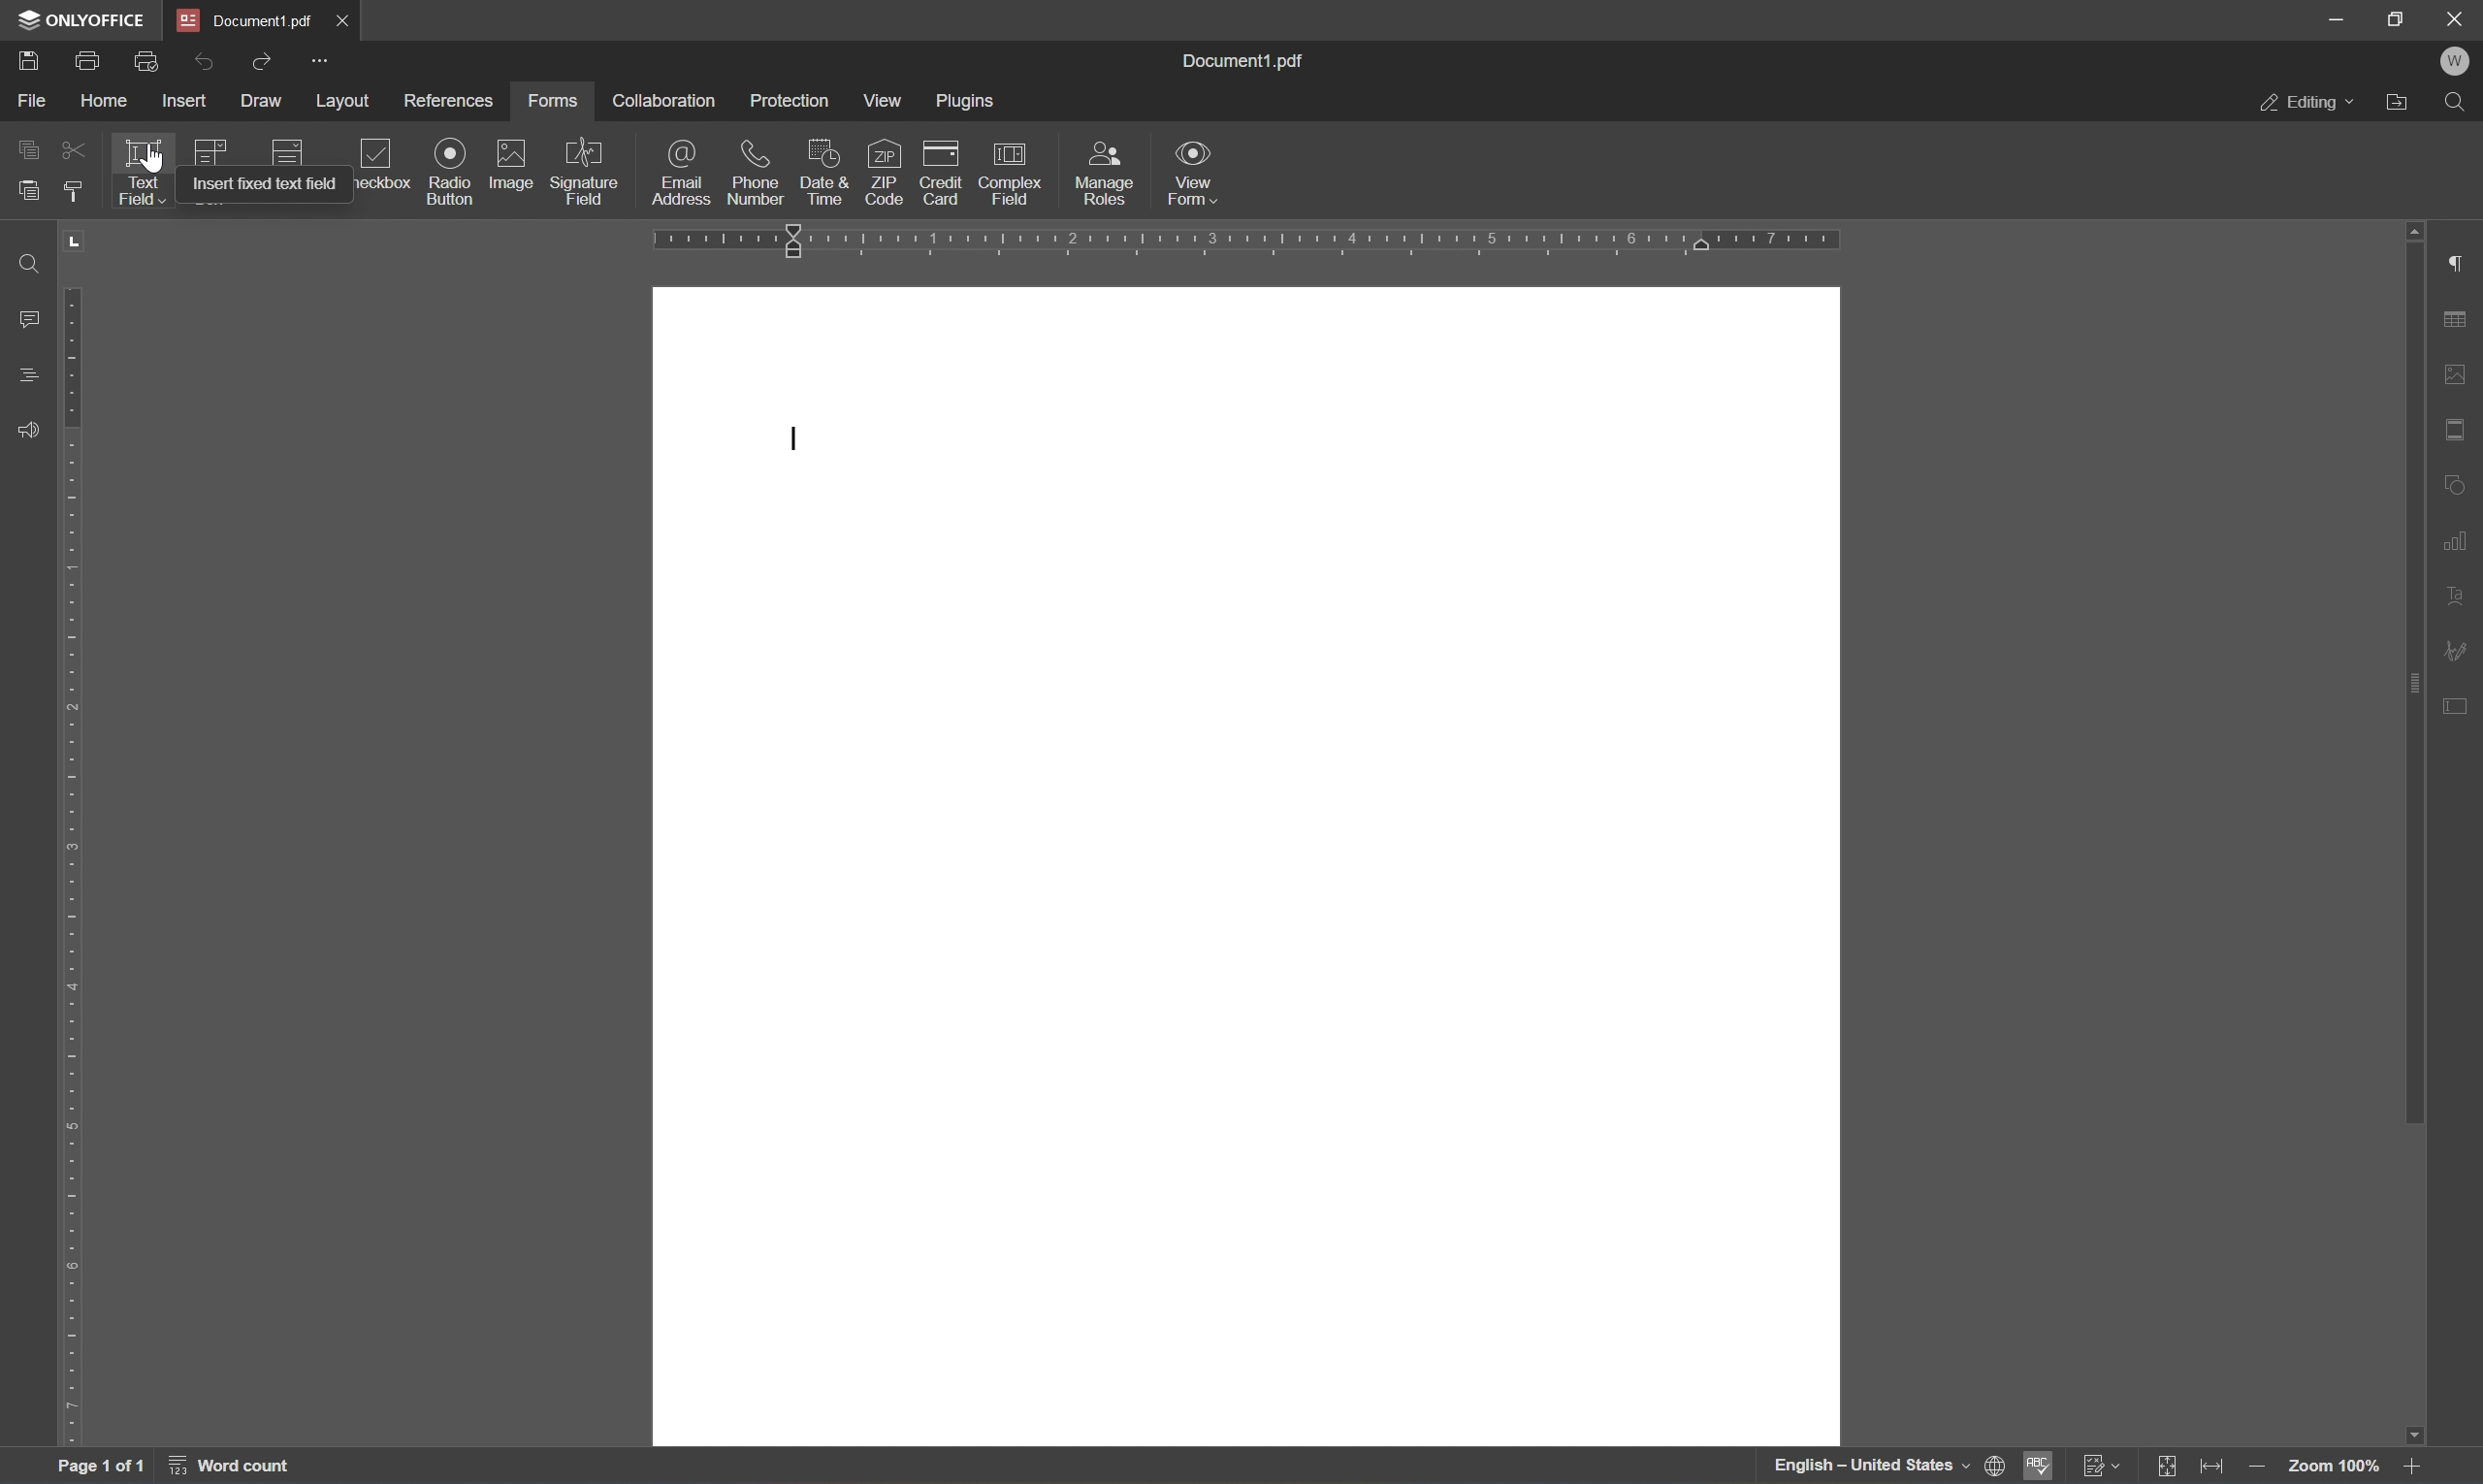 This screenshot has width=2483, height=1484. What do you see at coordinates (79, 867) in the screenshot?
I see `ruler` at bounding box center [79, 867].